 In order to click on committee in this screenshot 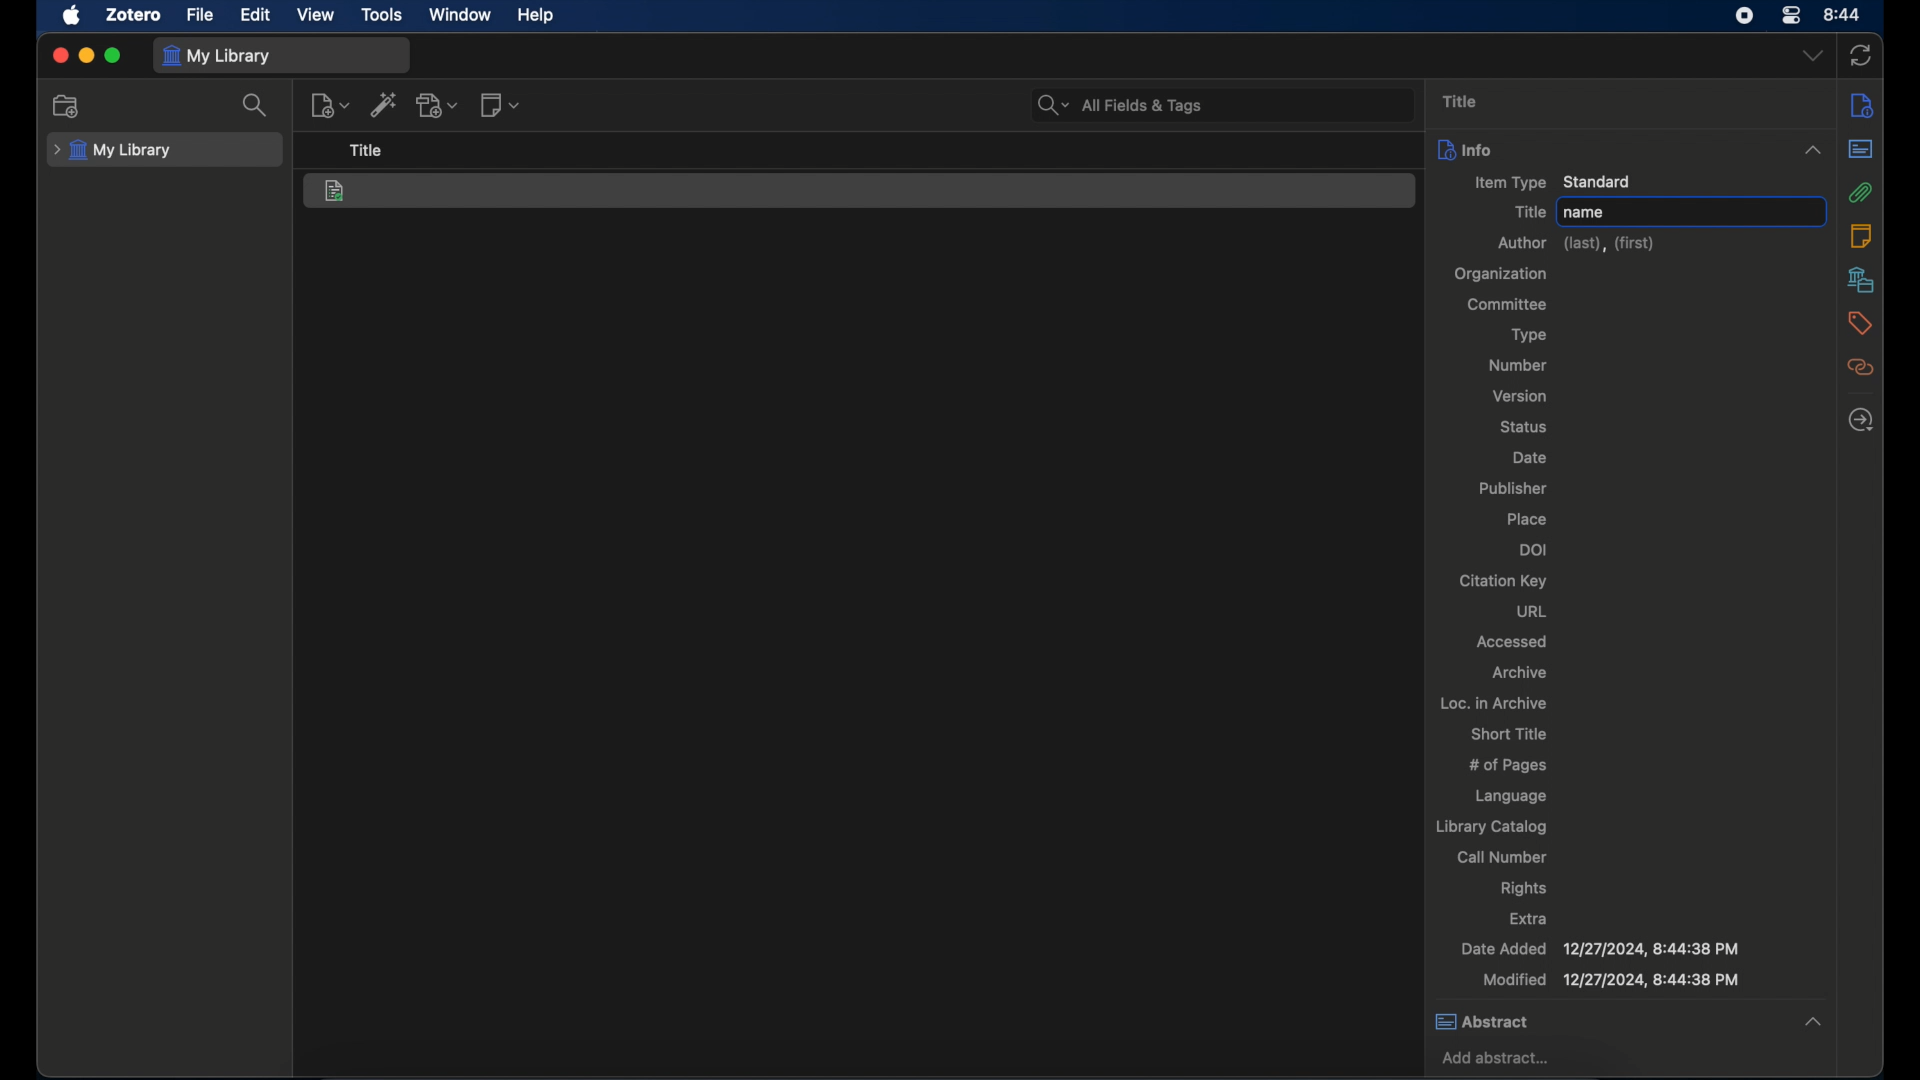, I will do `click(1512, 305)`.